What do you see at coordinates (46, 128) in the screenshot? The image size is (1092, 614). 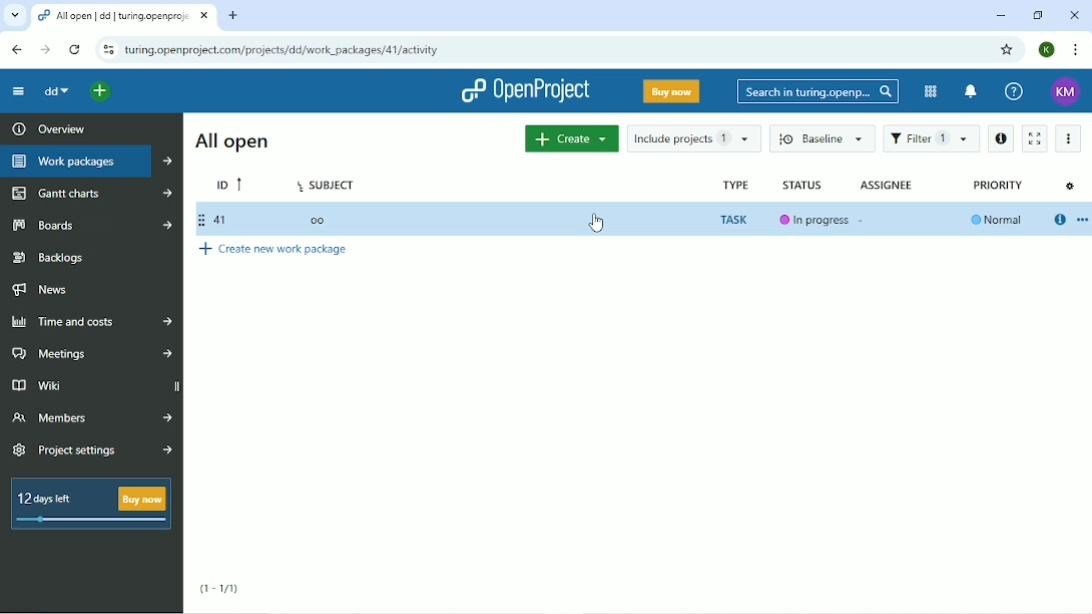 I see `Overview` at bounding box center [46, 128].